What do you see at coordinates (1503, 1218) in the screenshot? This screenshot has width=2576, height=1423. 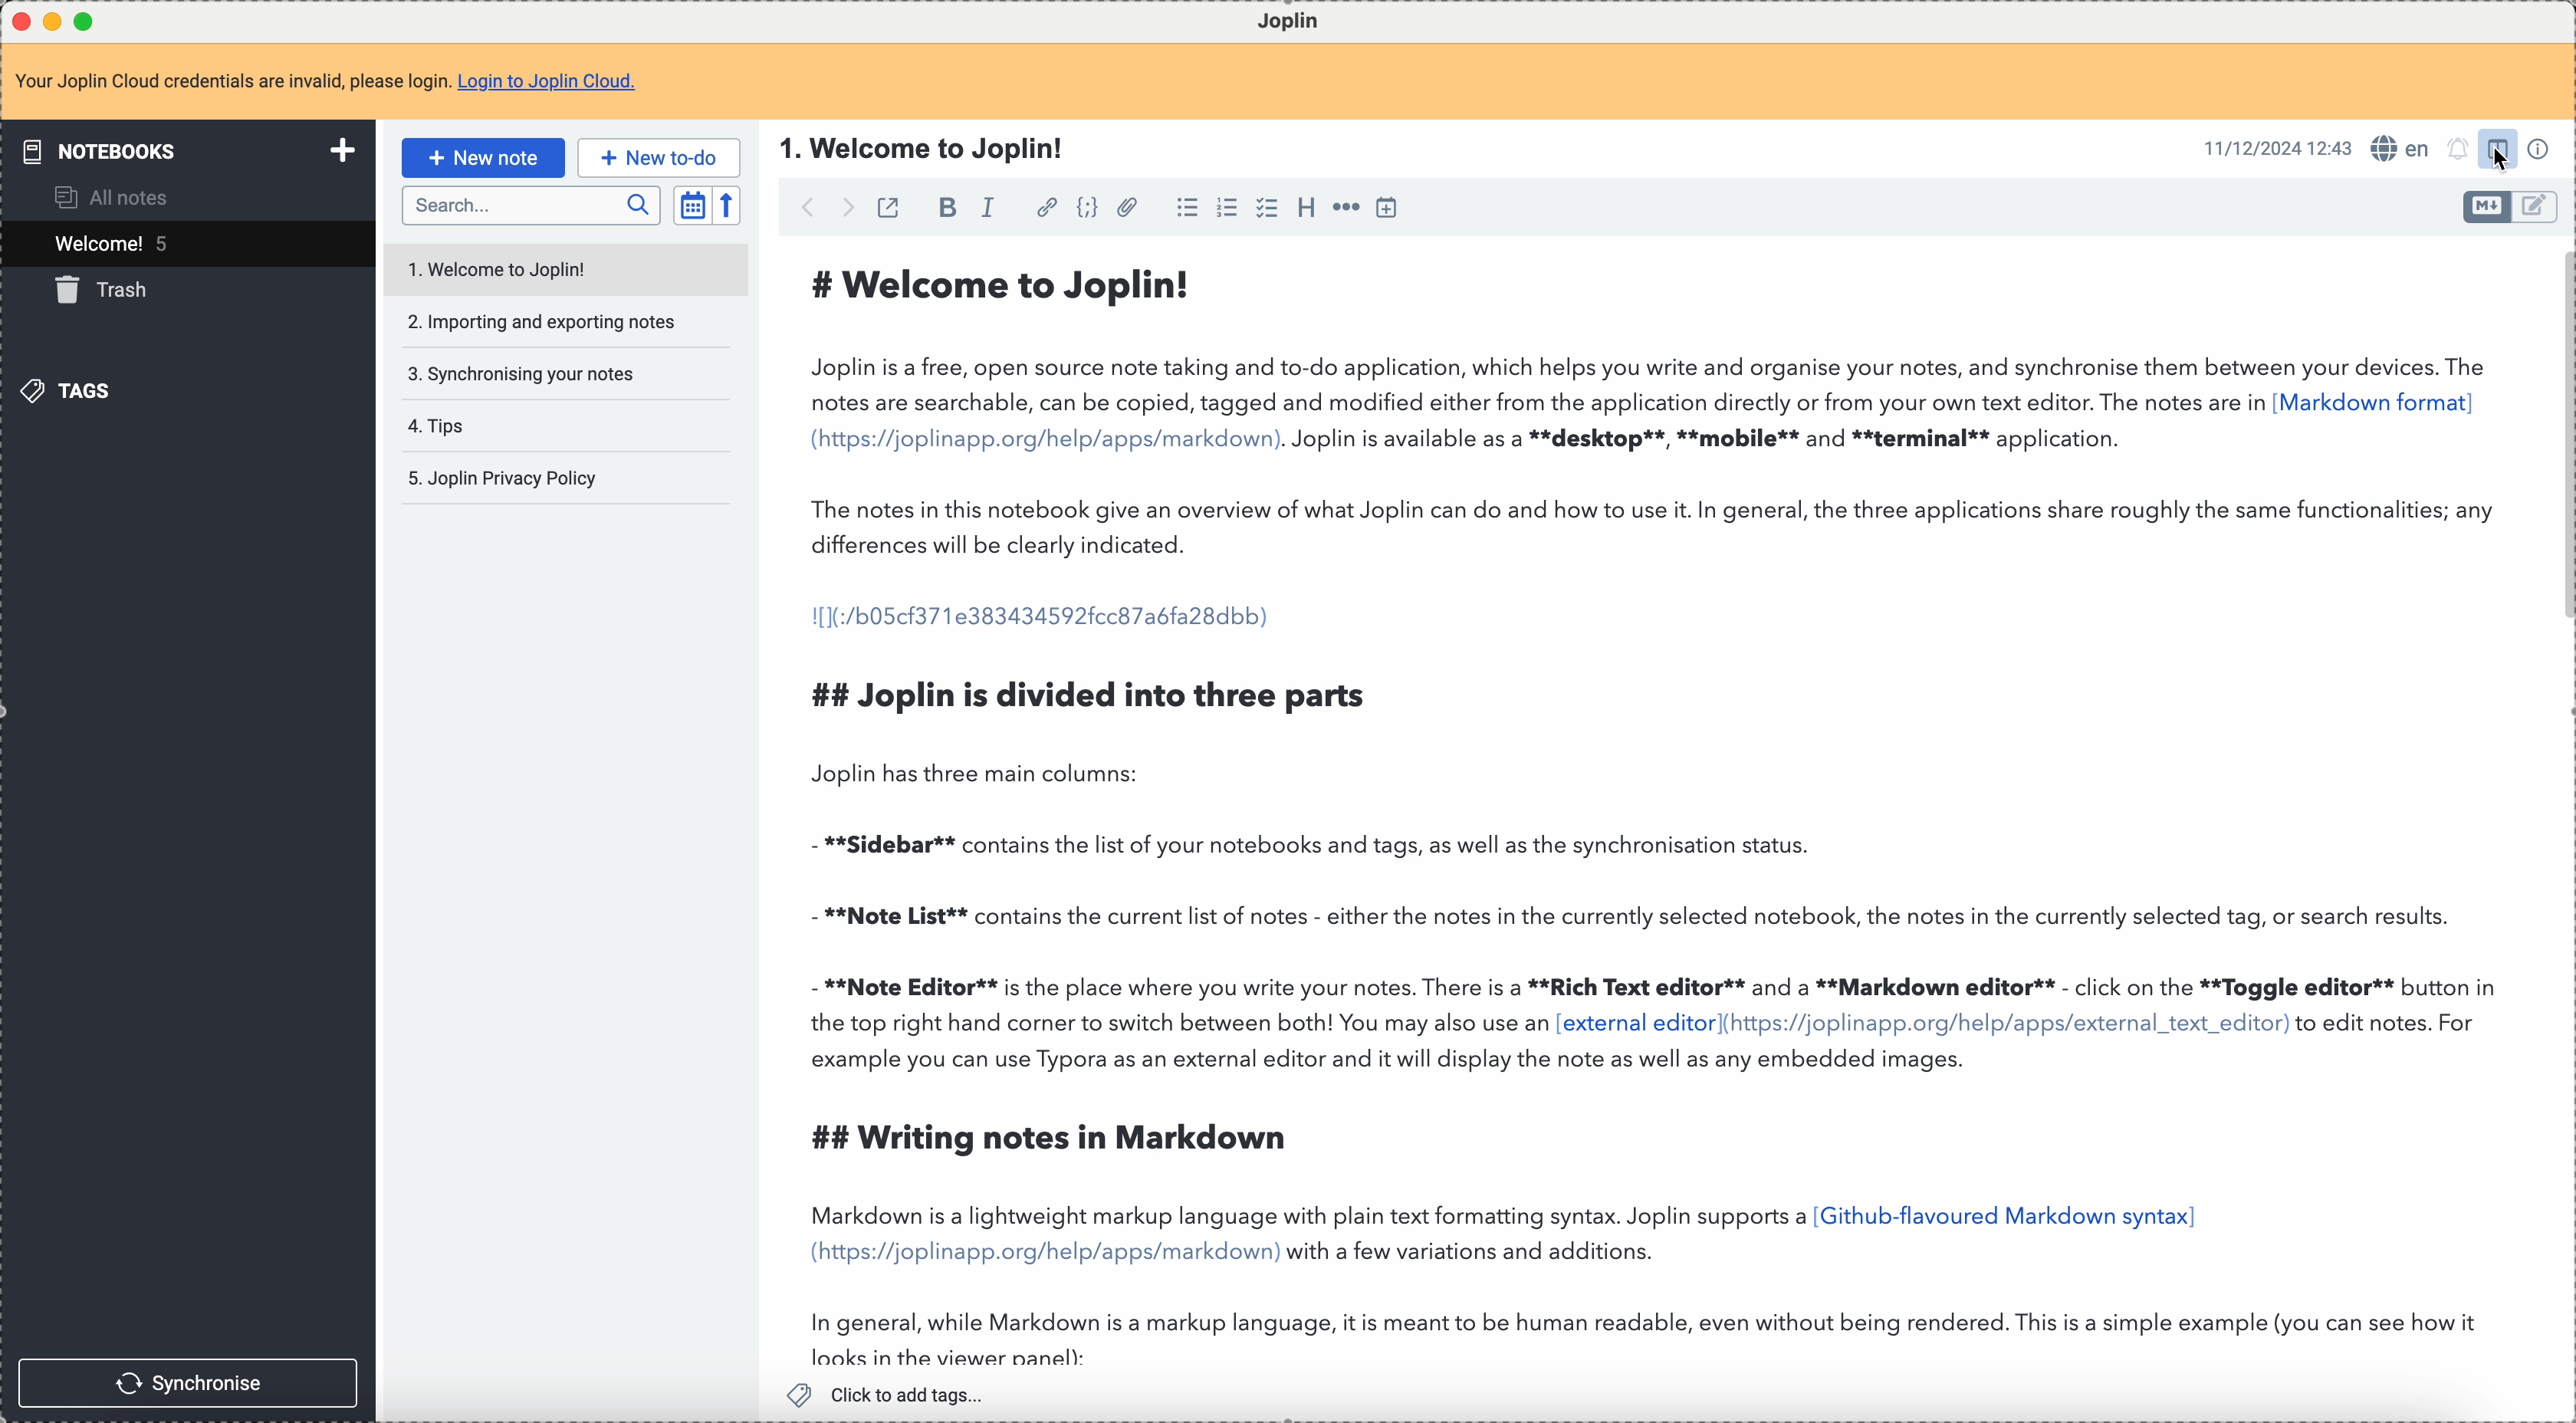 I see `Markdown is a lightweight markup language with plain text formatting syntax. Joplin supports a [Github-flavoured Markdown syntax]` at bounding box center [1503, 1218].